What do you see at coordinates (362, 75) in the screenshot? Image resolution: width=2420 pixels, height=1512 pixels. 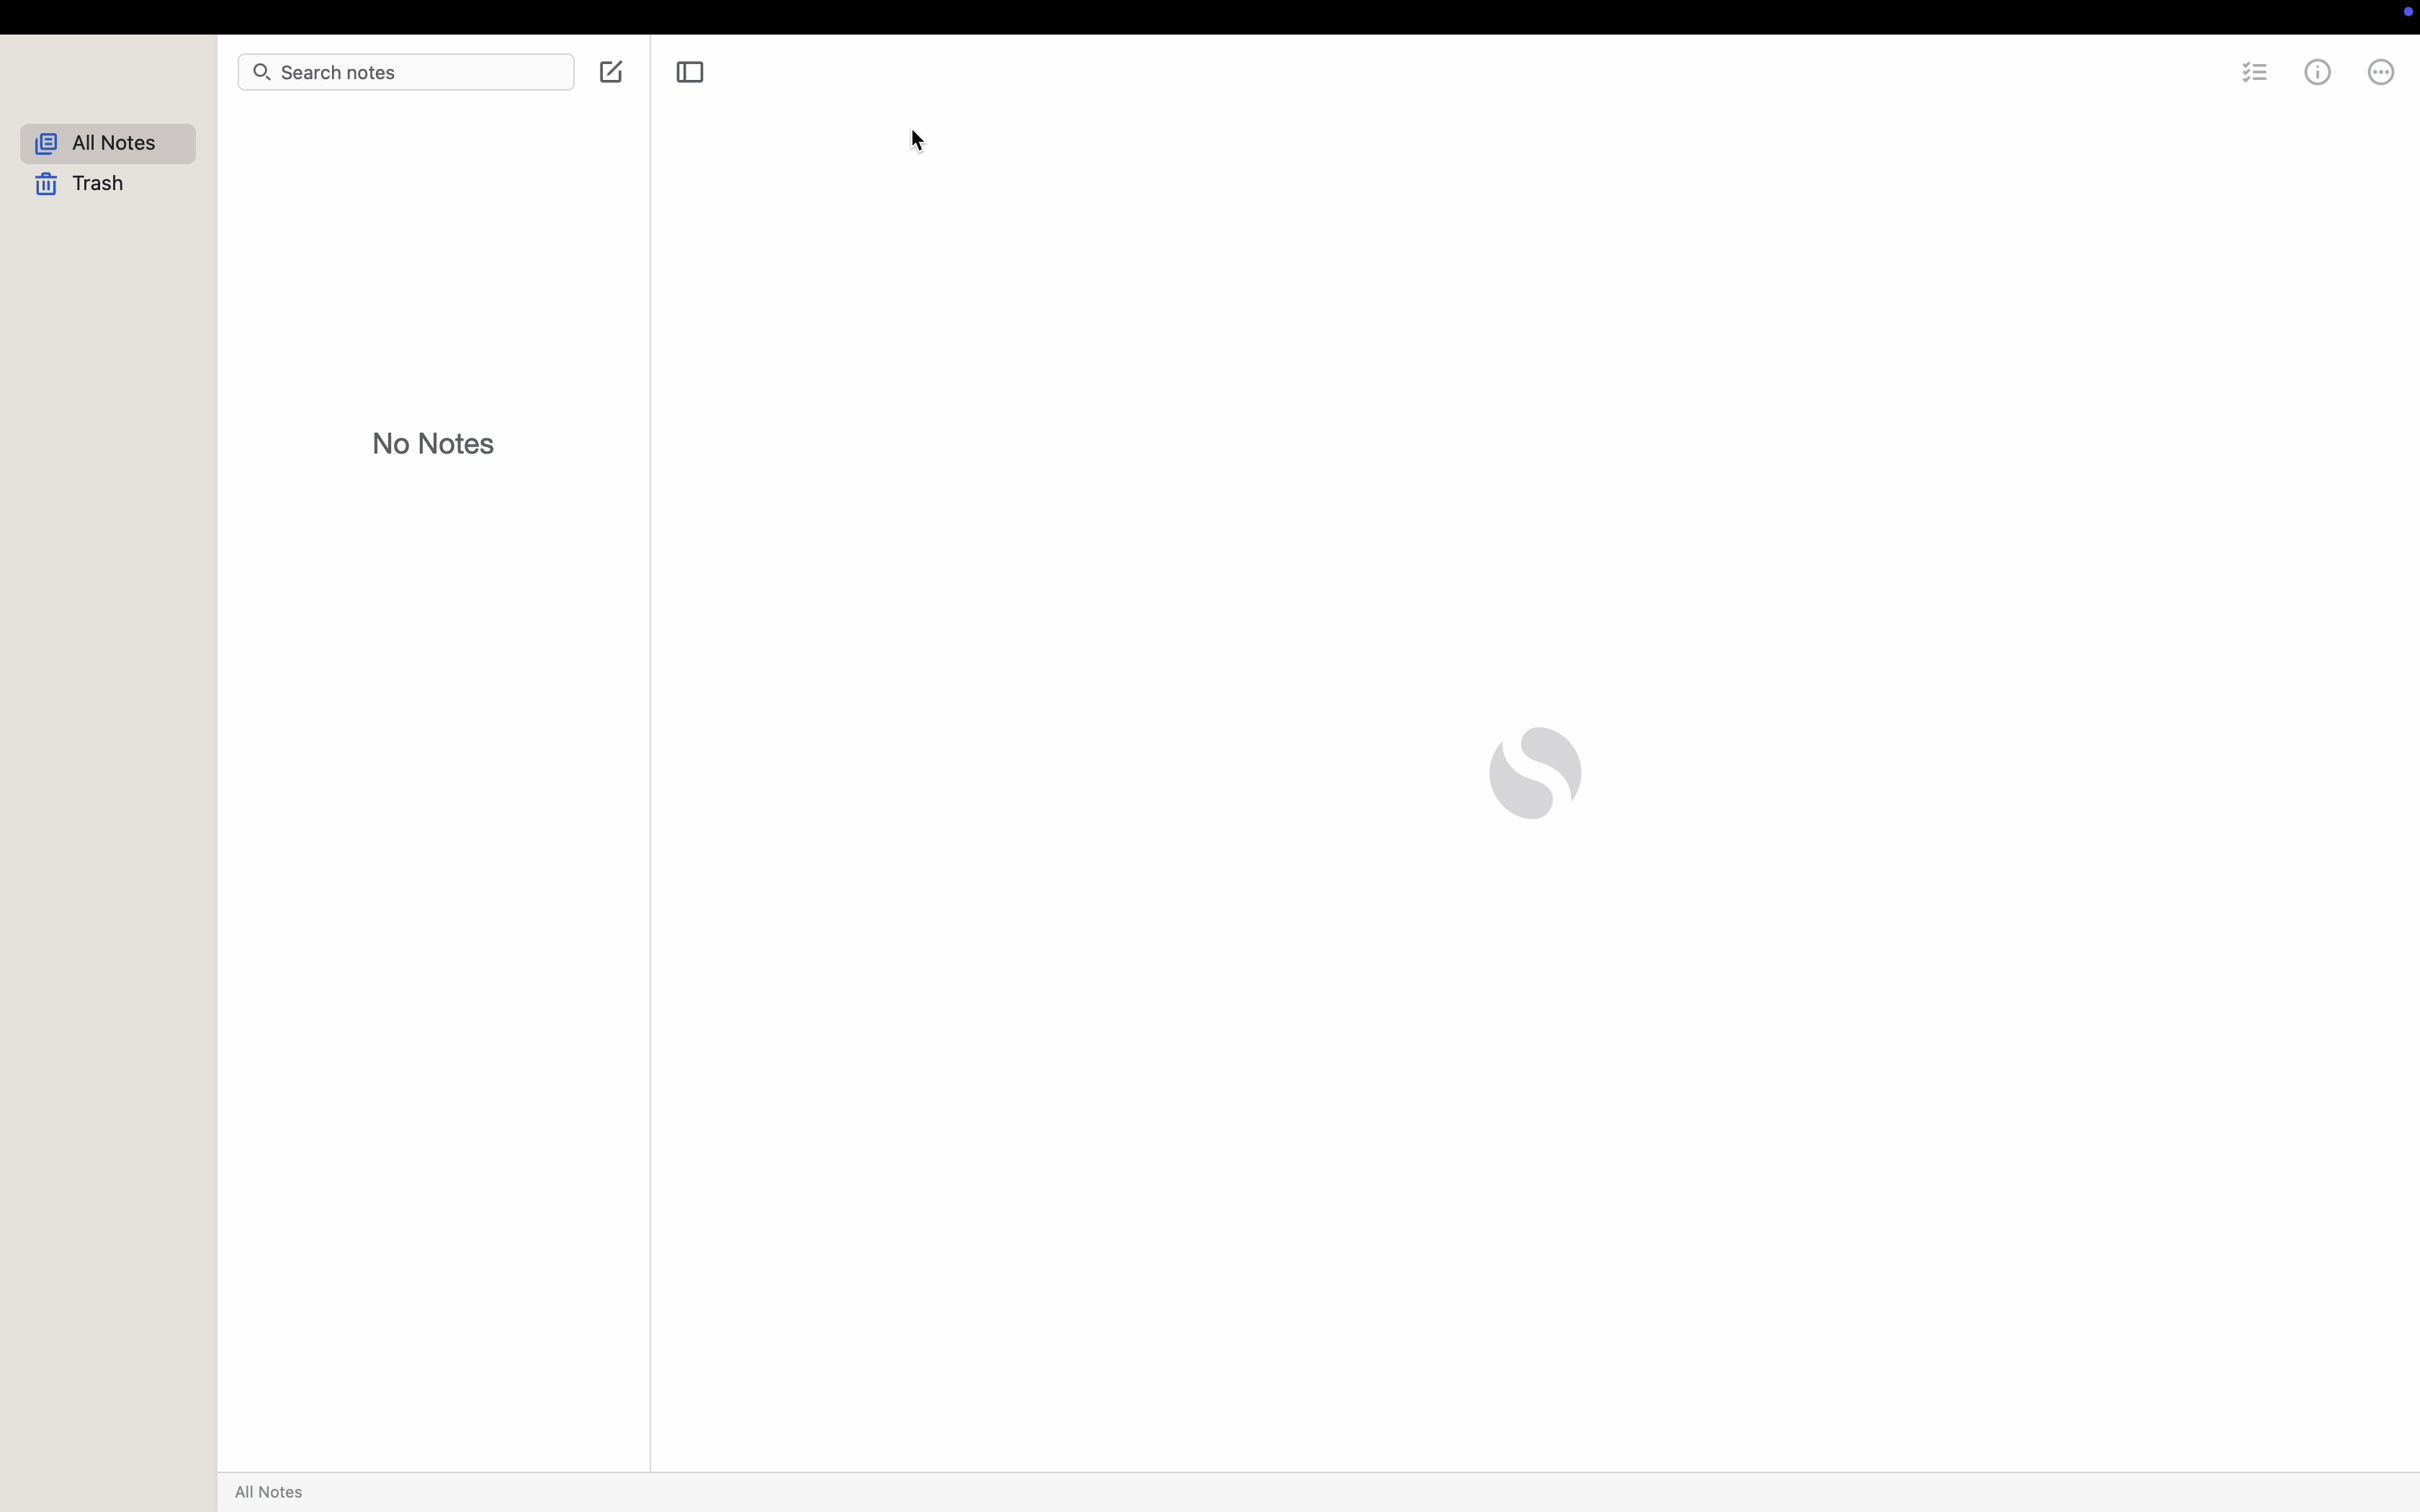 I see `search notes` at bounding box center [362, 75].